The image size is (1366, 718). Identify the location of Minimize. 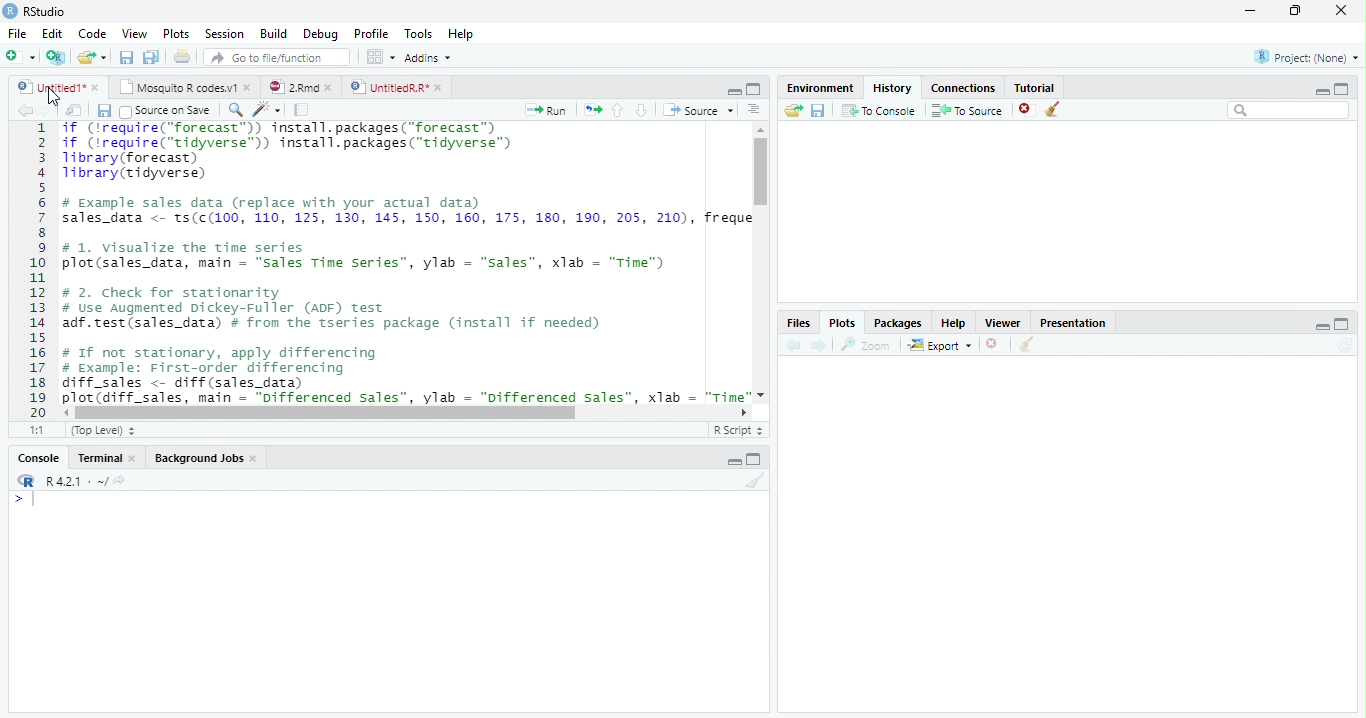
(734, 91).